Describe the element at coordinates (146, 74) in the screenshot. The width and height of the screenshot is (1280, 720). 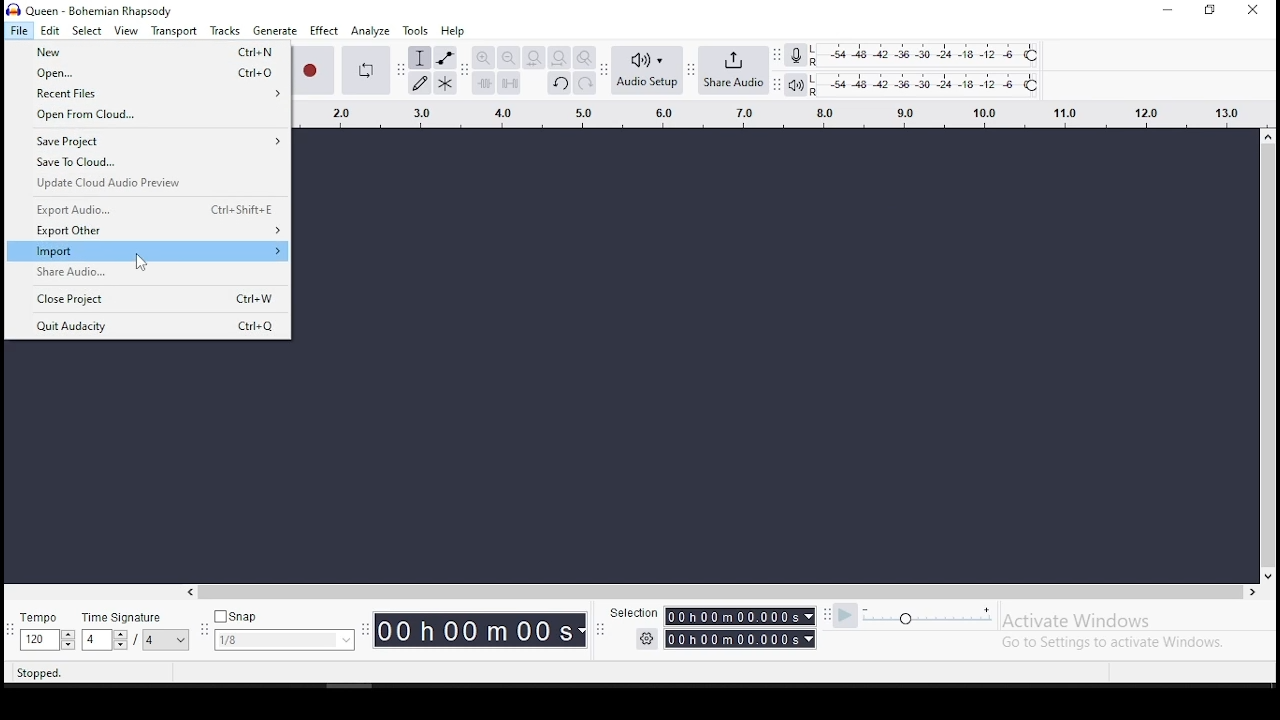
I see `Open` at that location.